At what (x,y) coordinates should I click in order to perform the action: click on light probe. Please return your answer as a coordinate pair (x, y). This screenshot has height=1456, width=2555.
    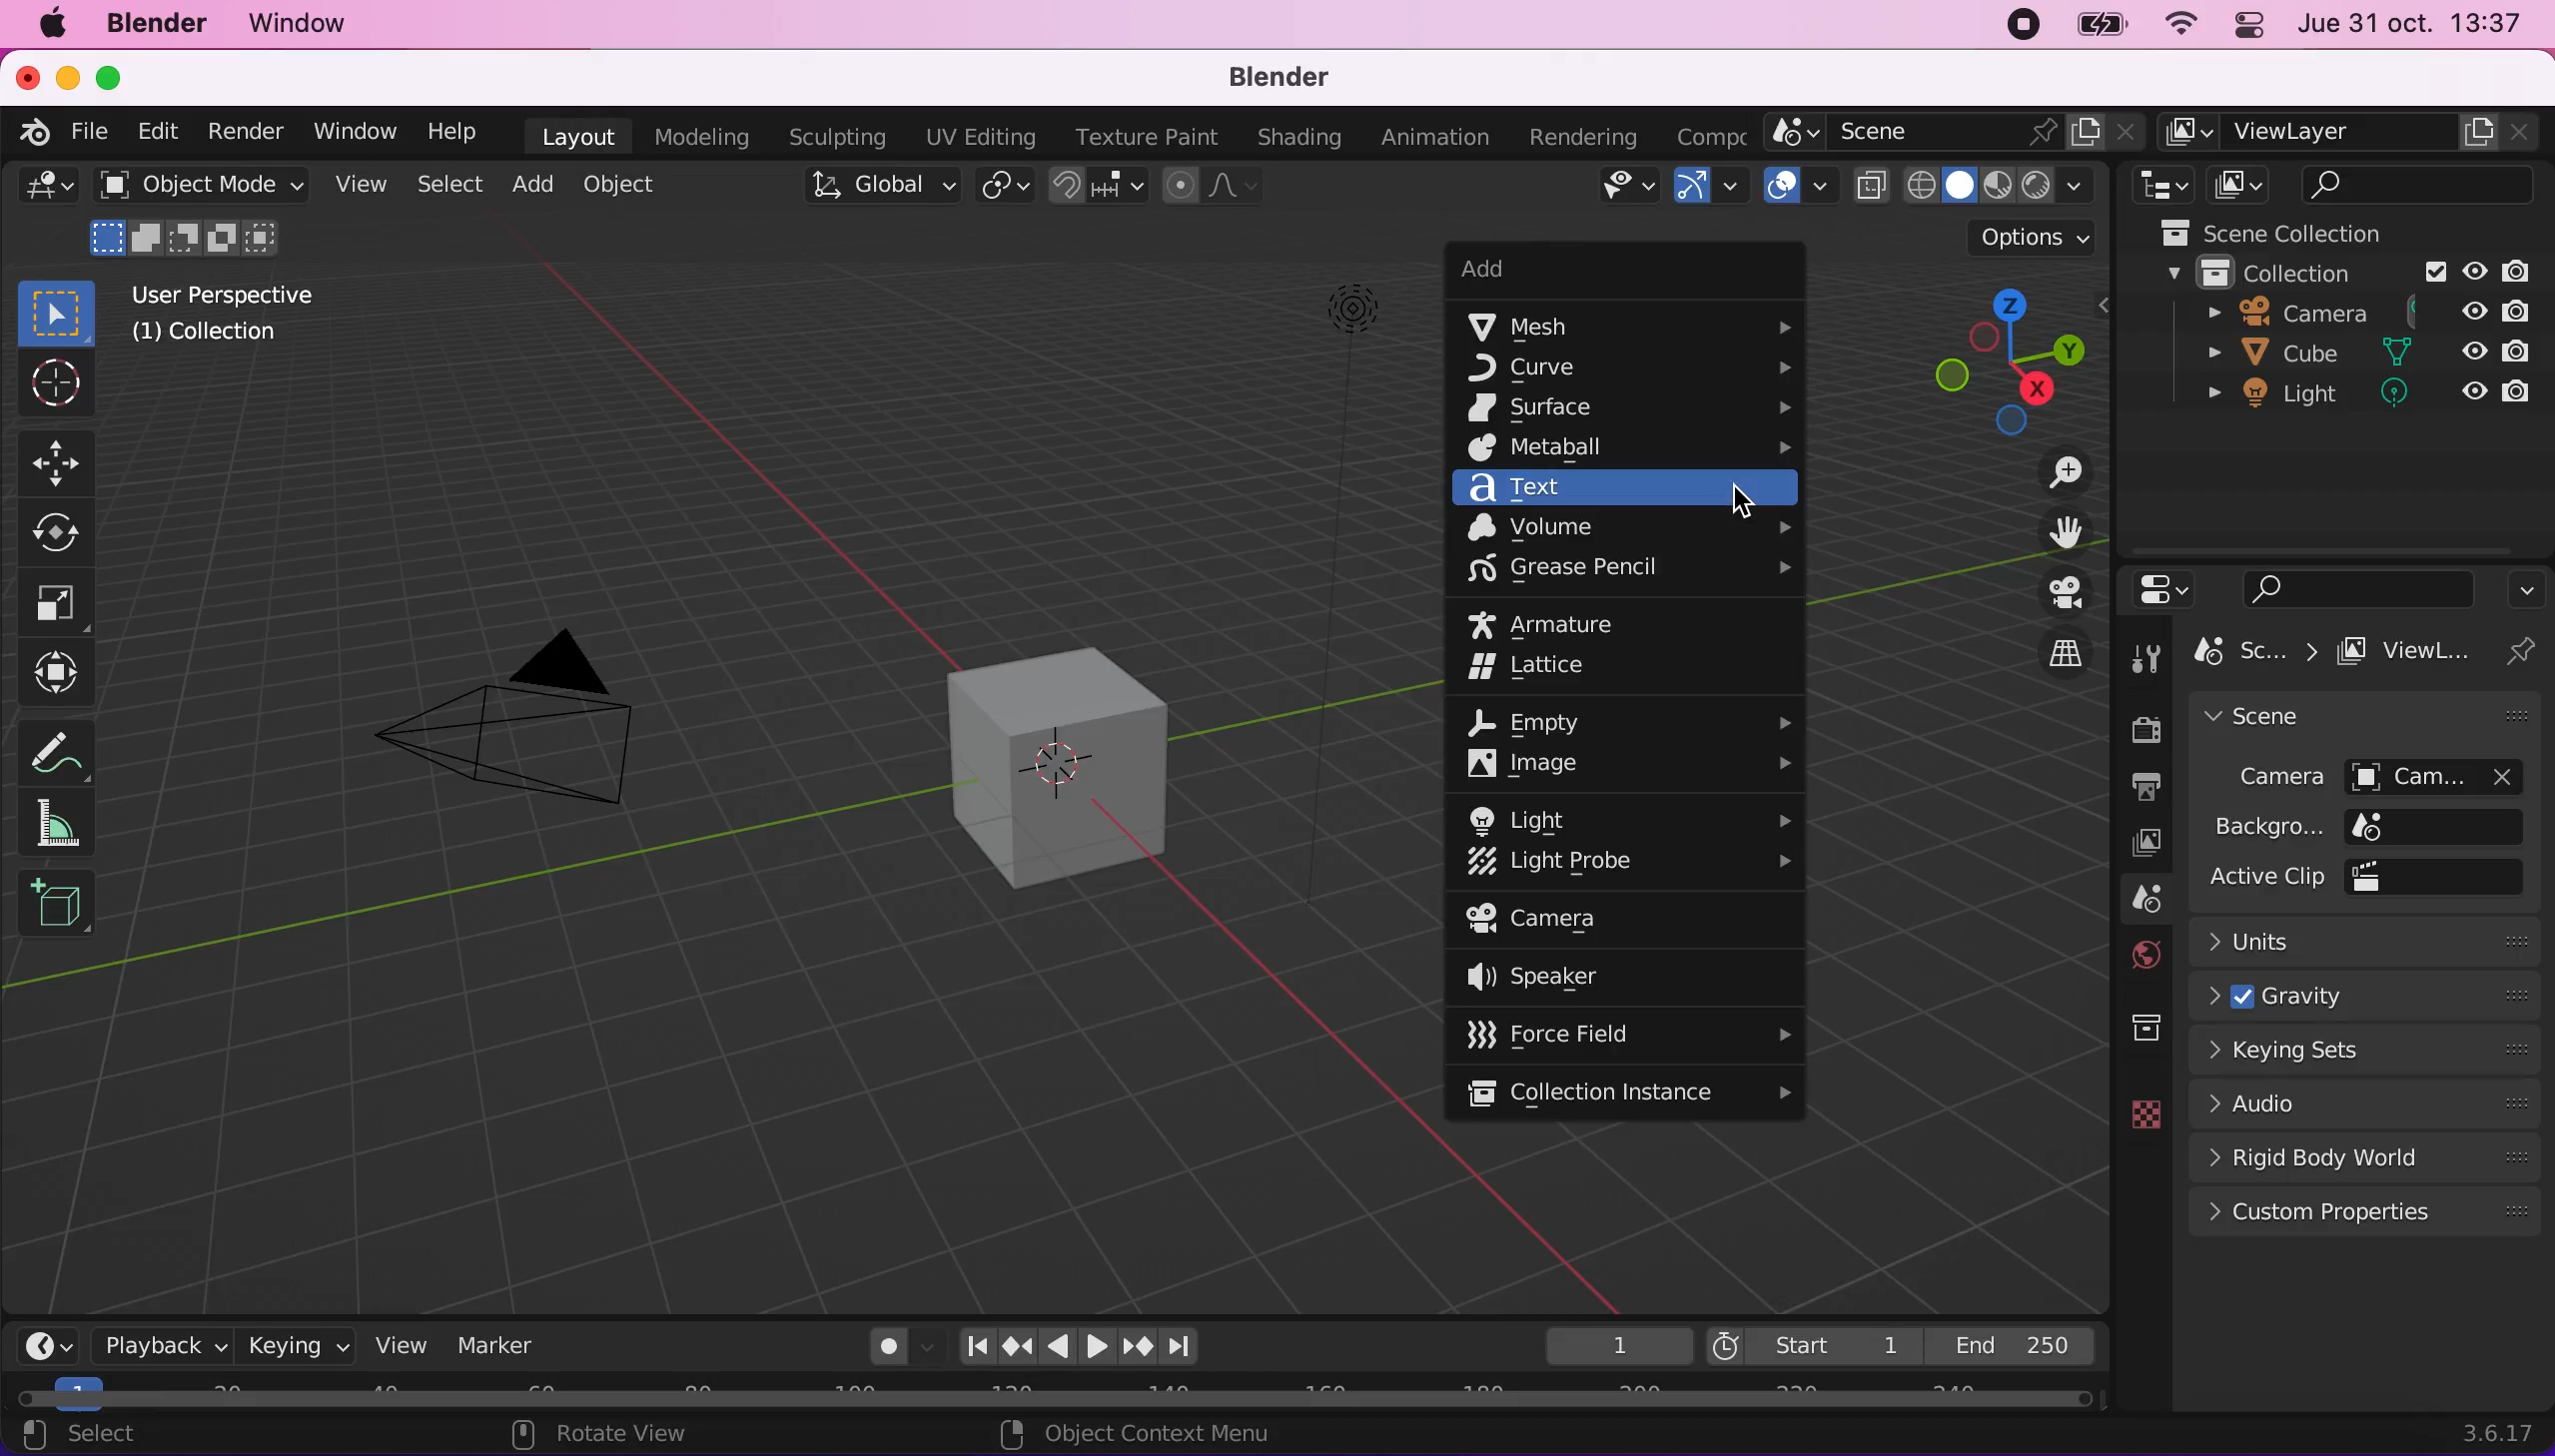
    Looking at the image, I should click on (1630, 863).